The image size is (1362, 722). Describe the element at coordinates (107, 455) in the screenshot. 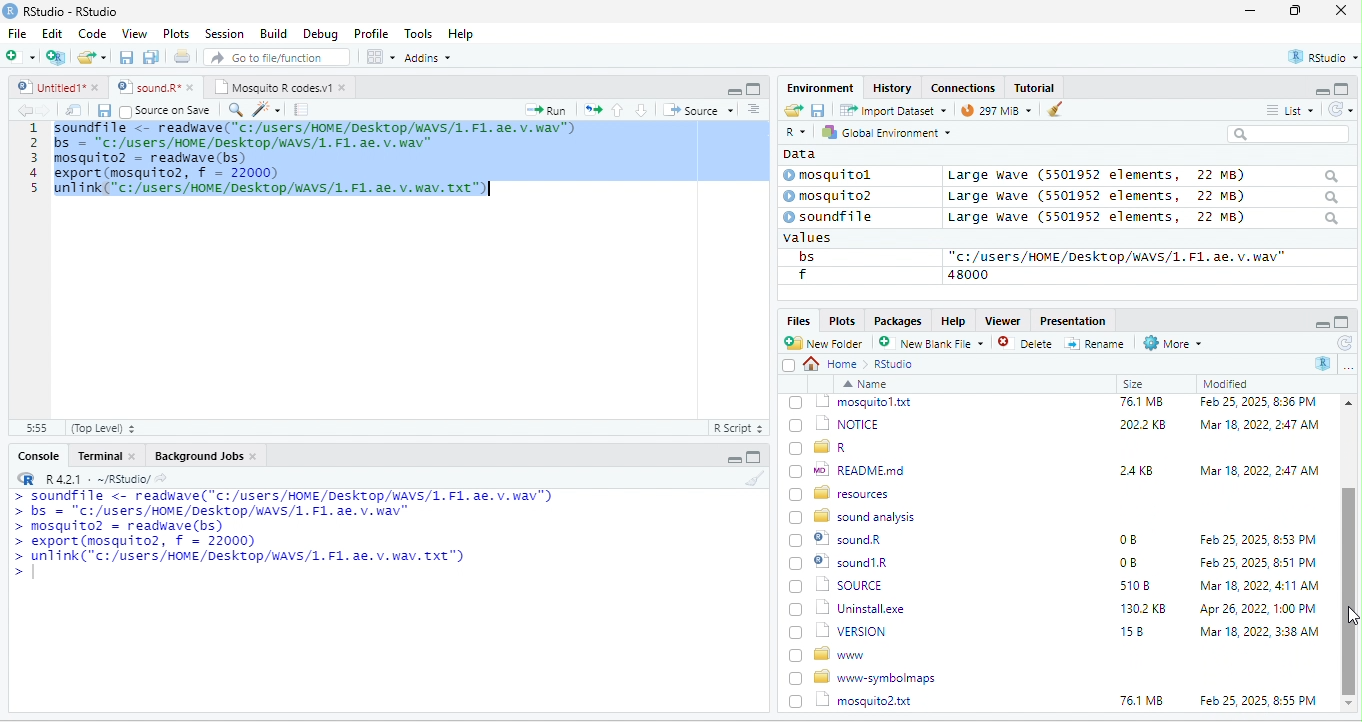

I see `Terminal` at that location.